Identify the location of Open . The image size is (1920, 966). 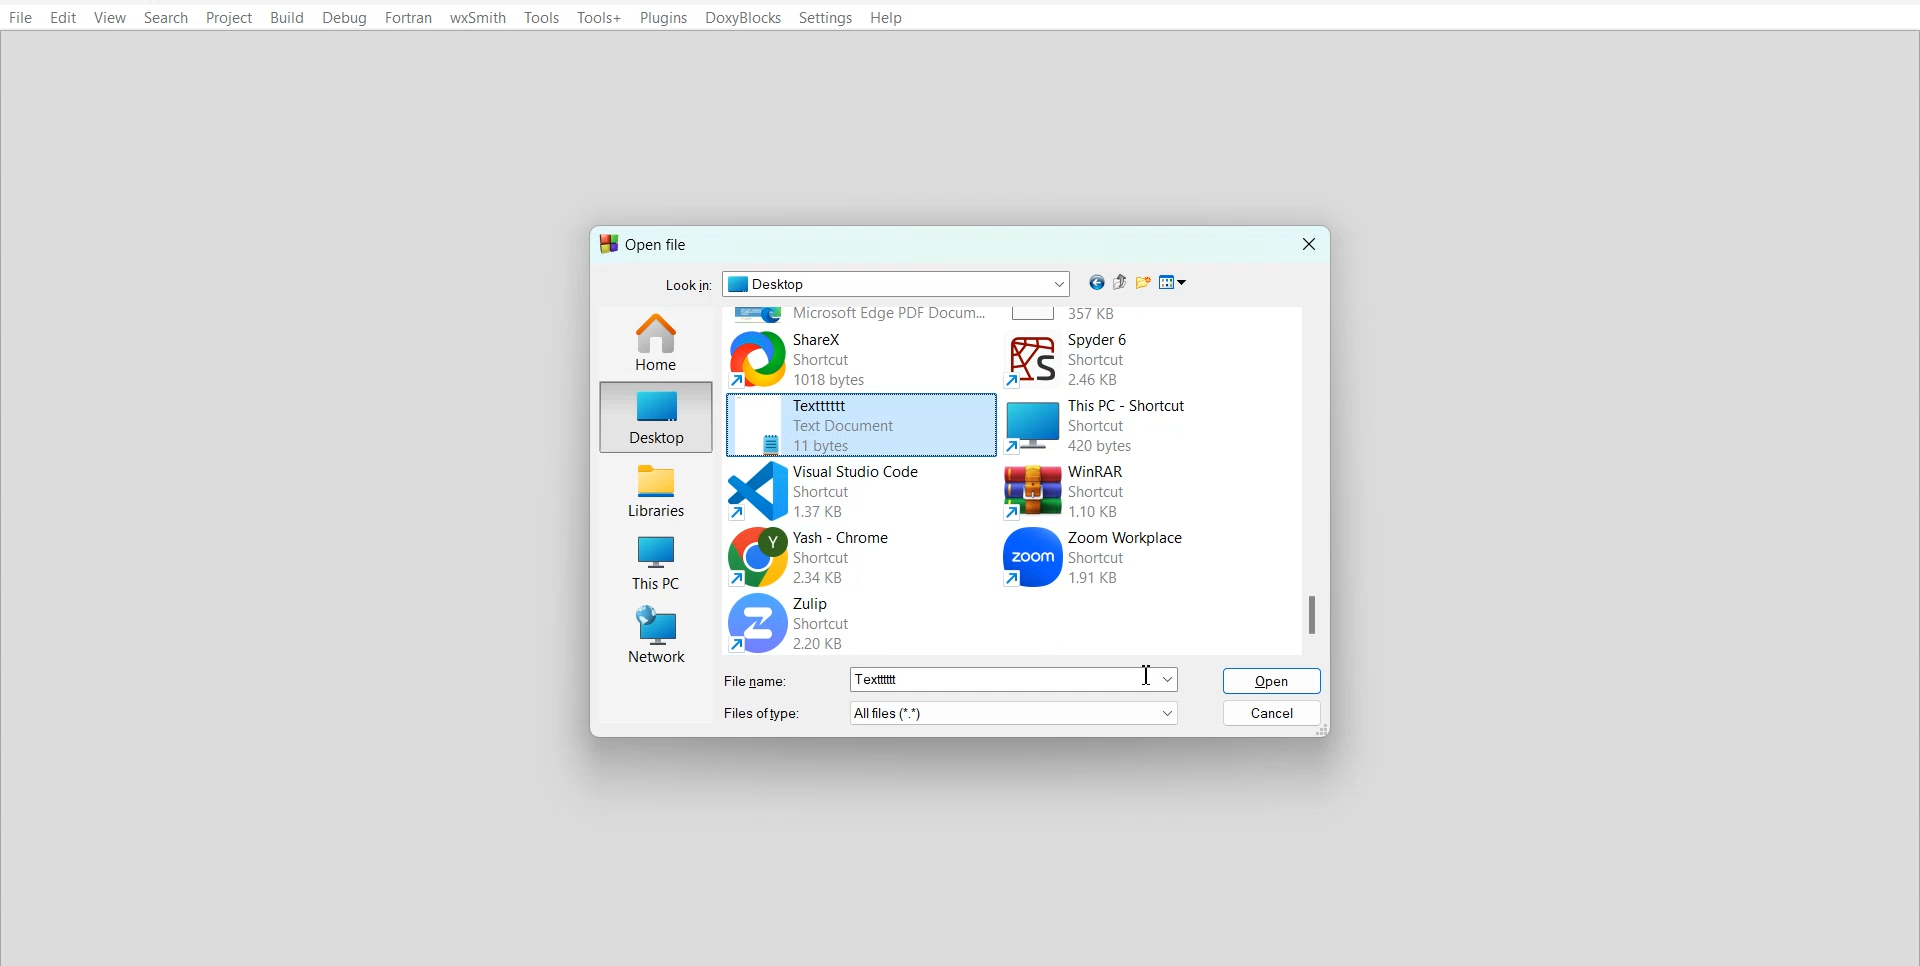
(1274, 681).